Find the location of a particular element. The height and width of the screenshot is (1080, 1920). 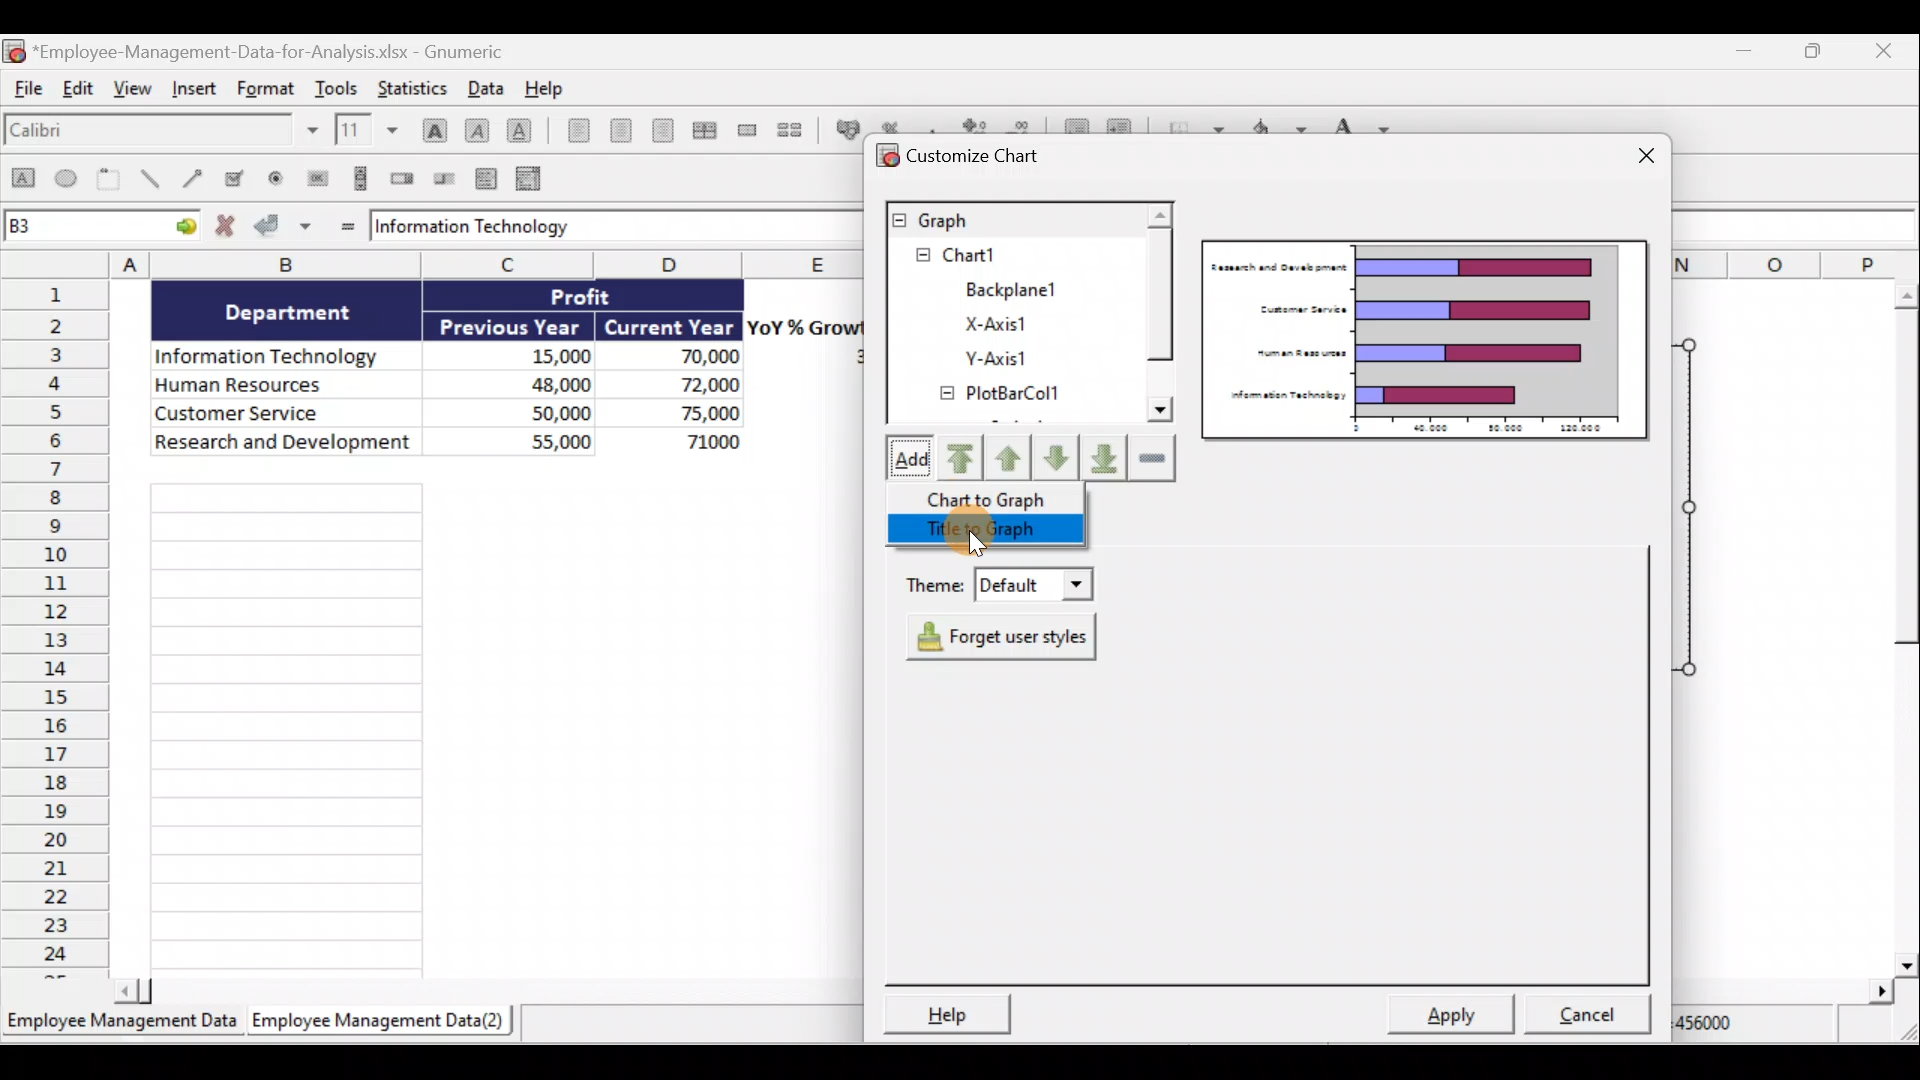

Customer Service is located at coordinates (290, 415).